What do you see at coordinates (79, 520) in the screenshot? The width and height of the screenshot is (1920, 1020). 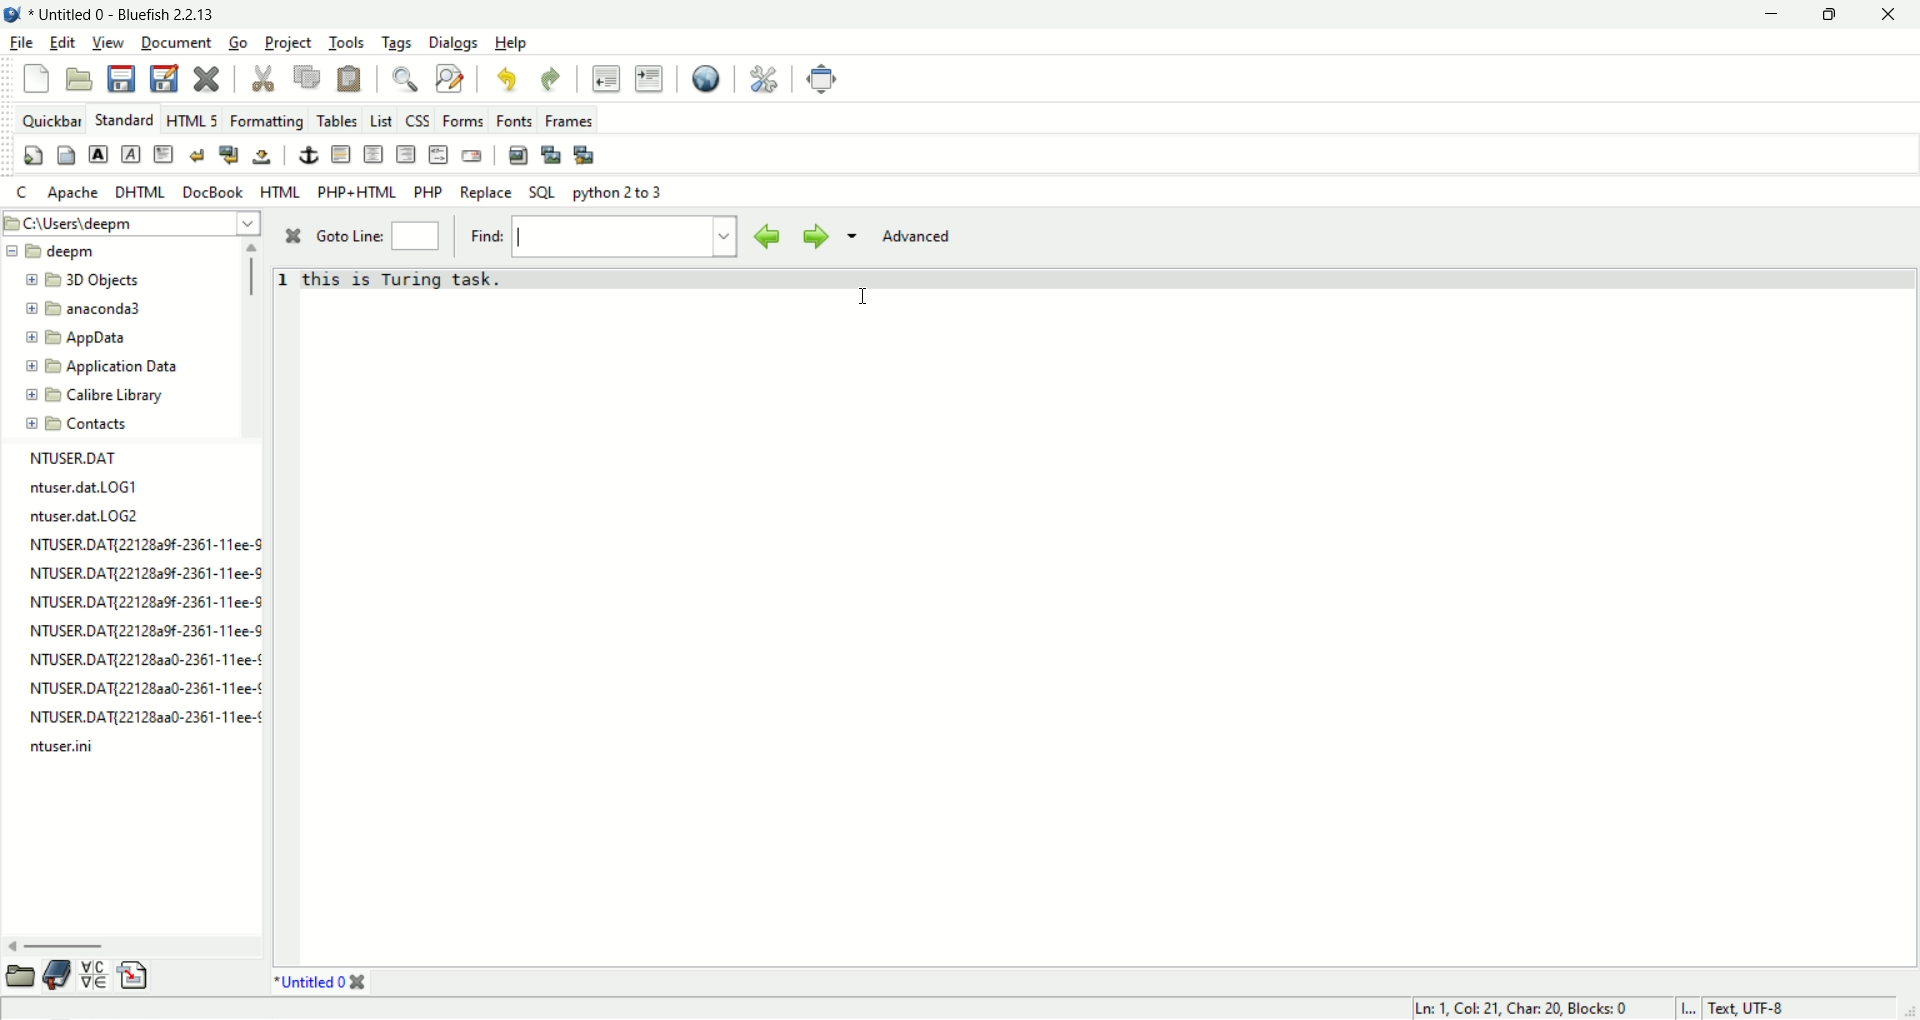 I see `ntuser.dat.LOG2` at bounding box center [79, 520].